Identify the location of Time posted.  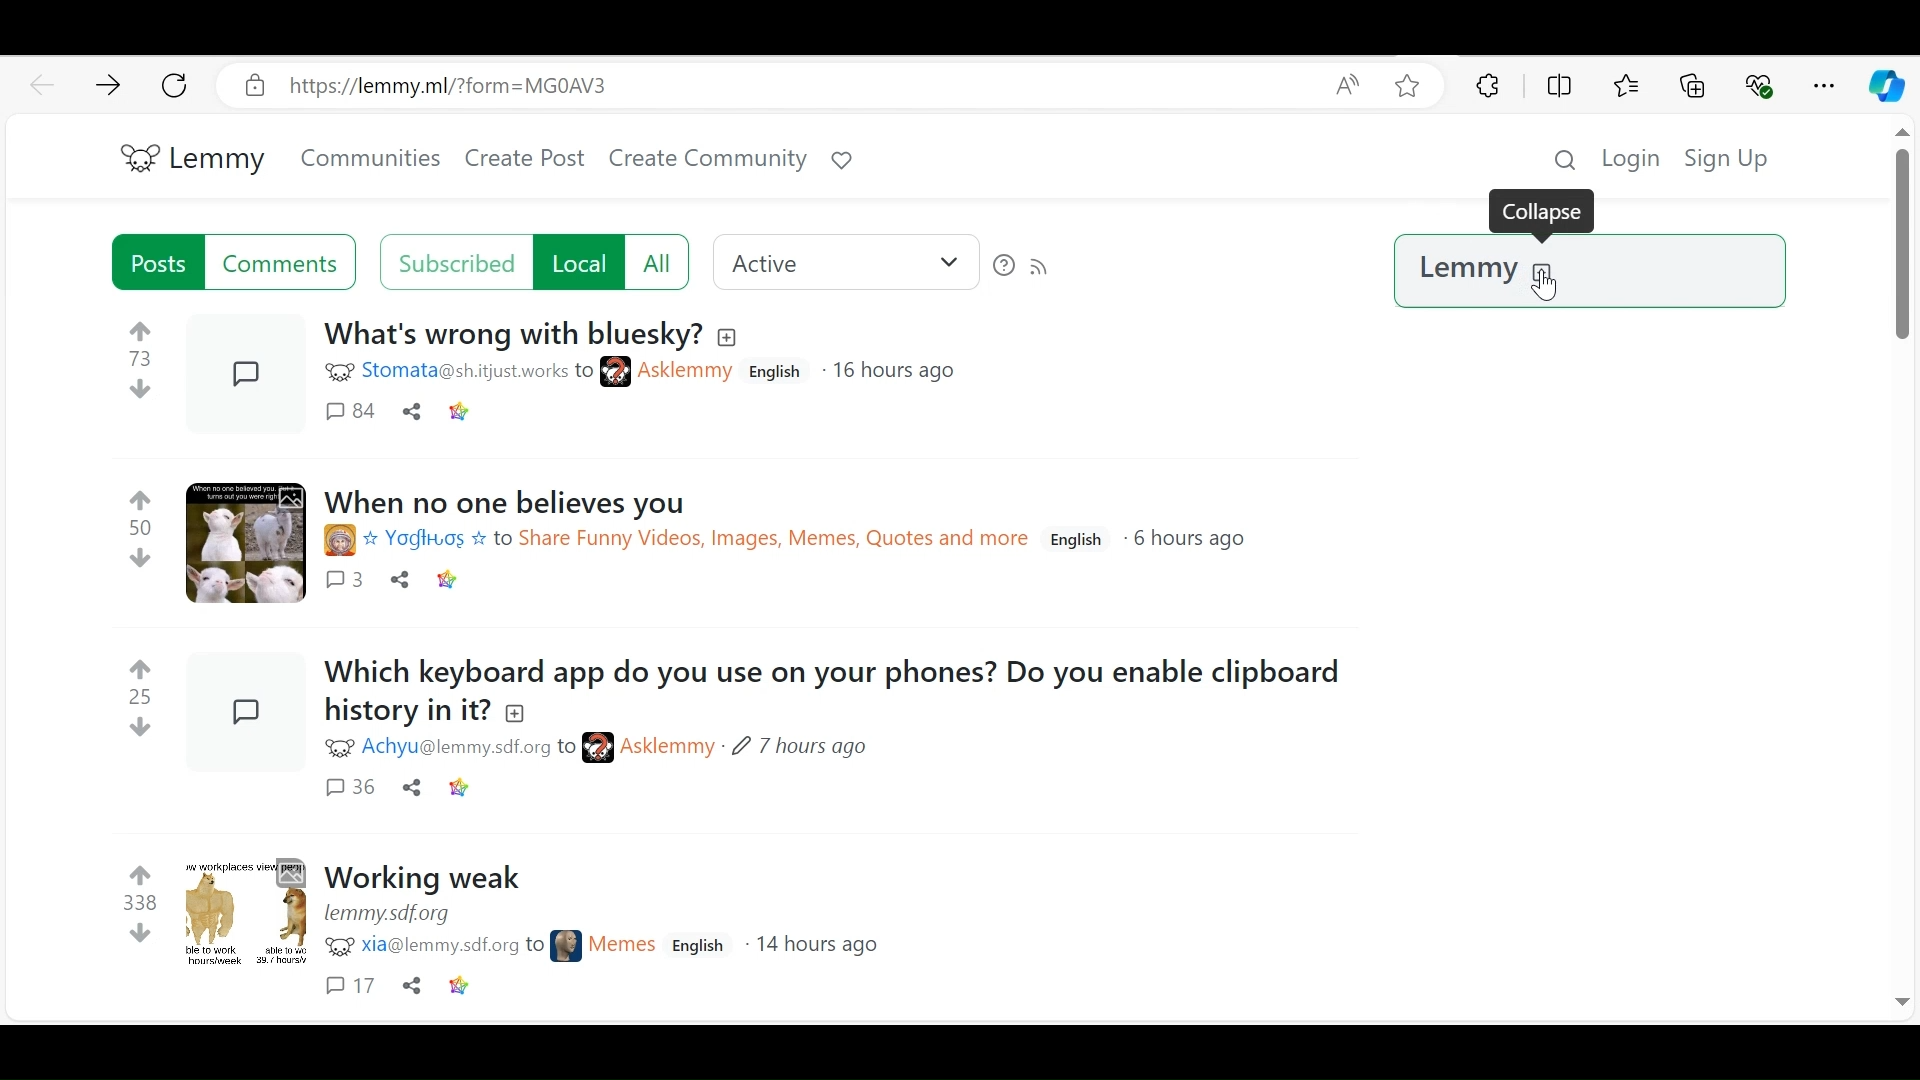
(800, 748).